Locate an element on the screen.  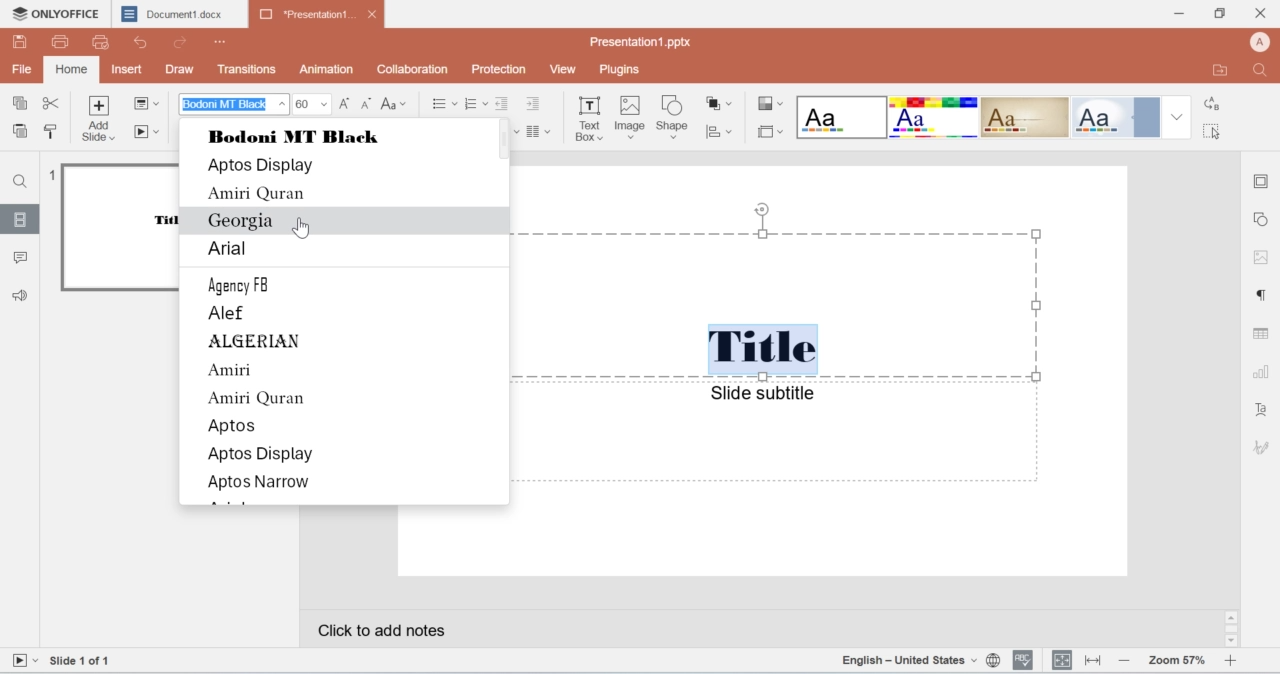
transitions is located at coordinates (249, 69).